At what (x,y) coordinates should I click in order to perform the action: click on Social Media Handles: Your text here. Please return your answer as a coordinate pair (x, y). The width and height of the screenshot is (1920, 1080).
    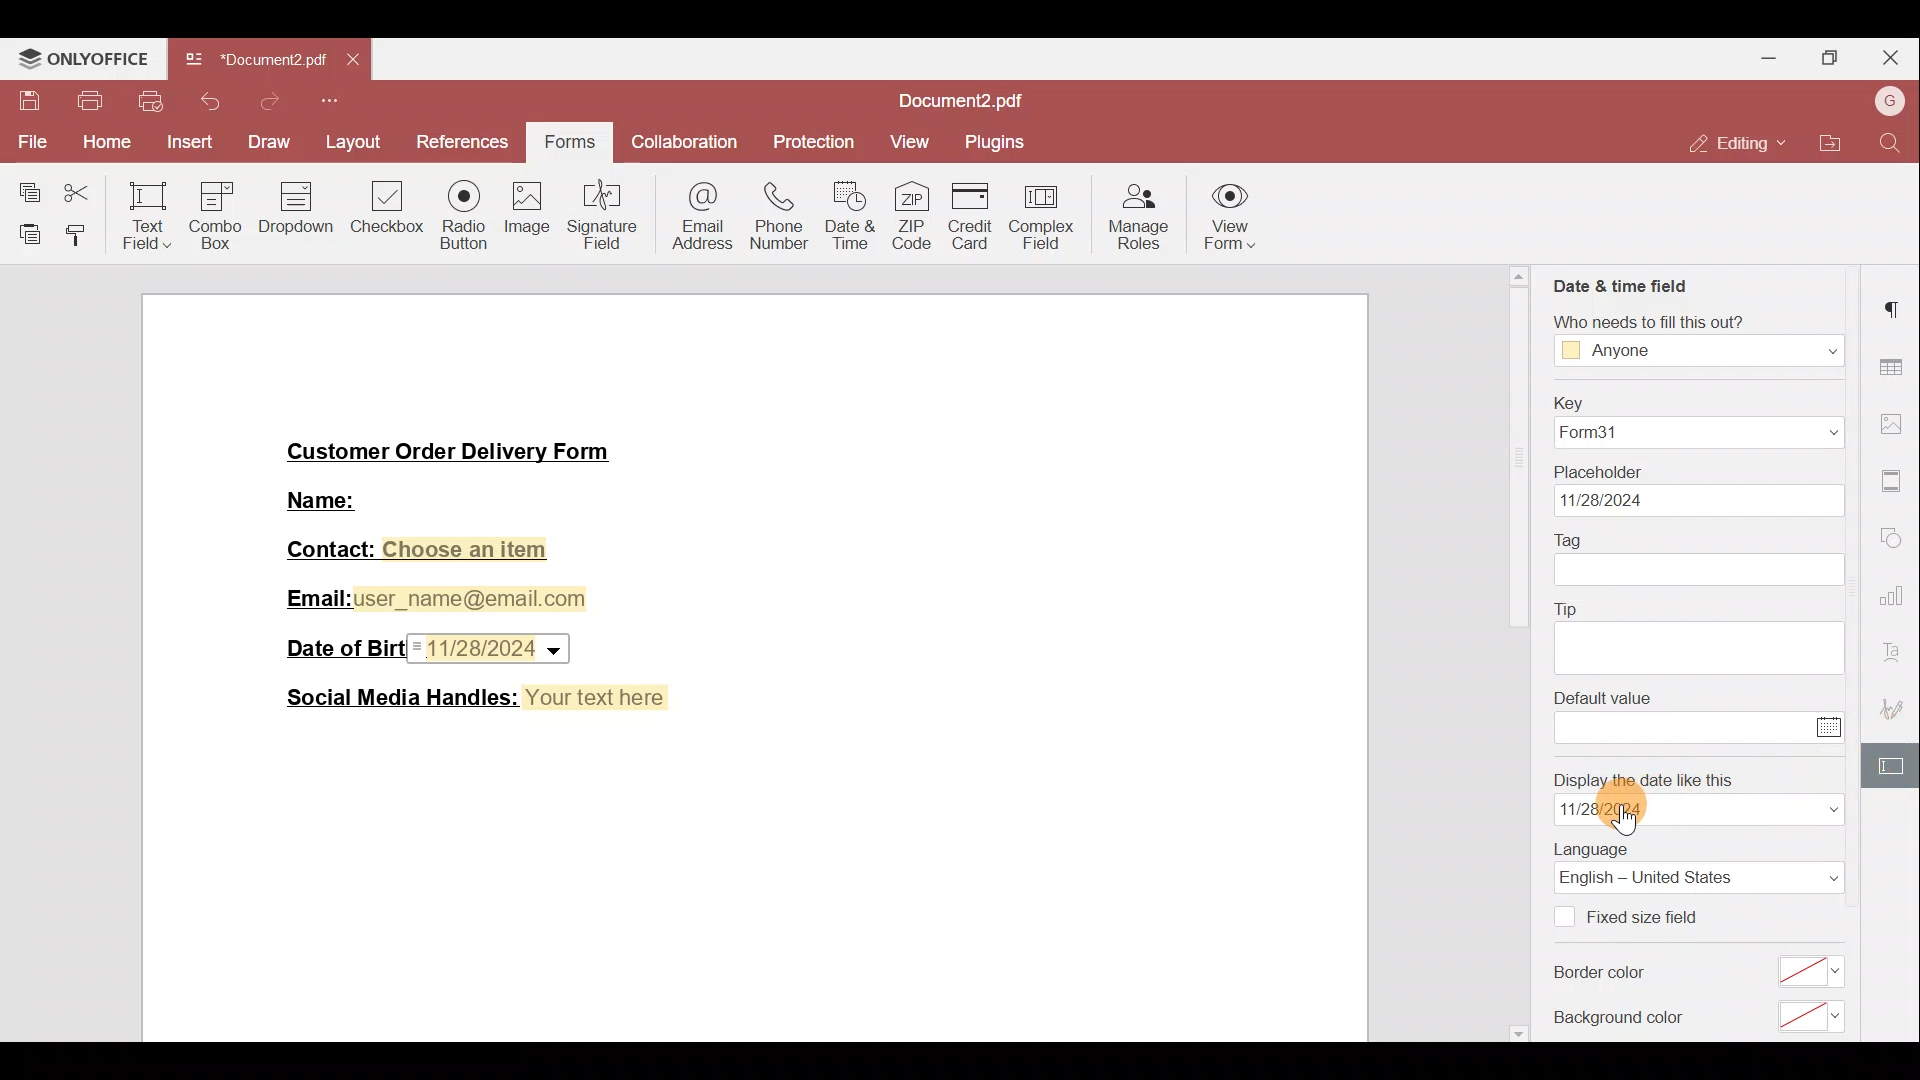
    Looking at the image, I should click on (477, 696).